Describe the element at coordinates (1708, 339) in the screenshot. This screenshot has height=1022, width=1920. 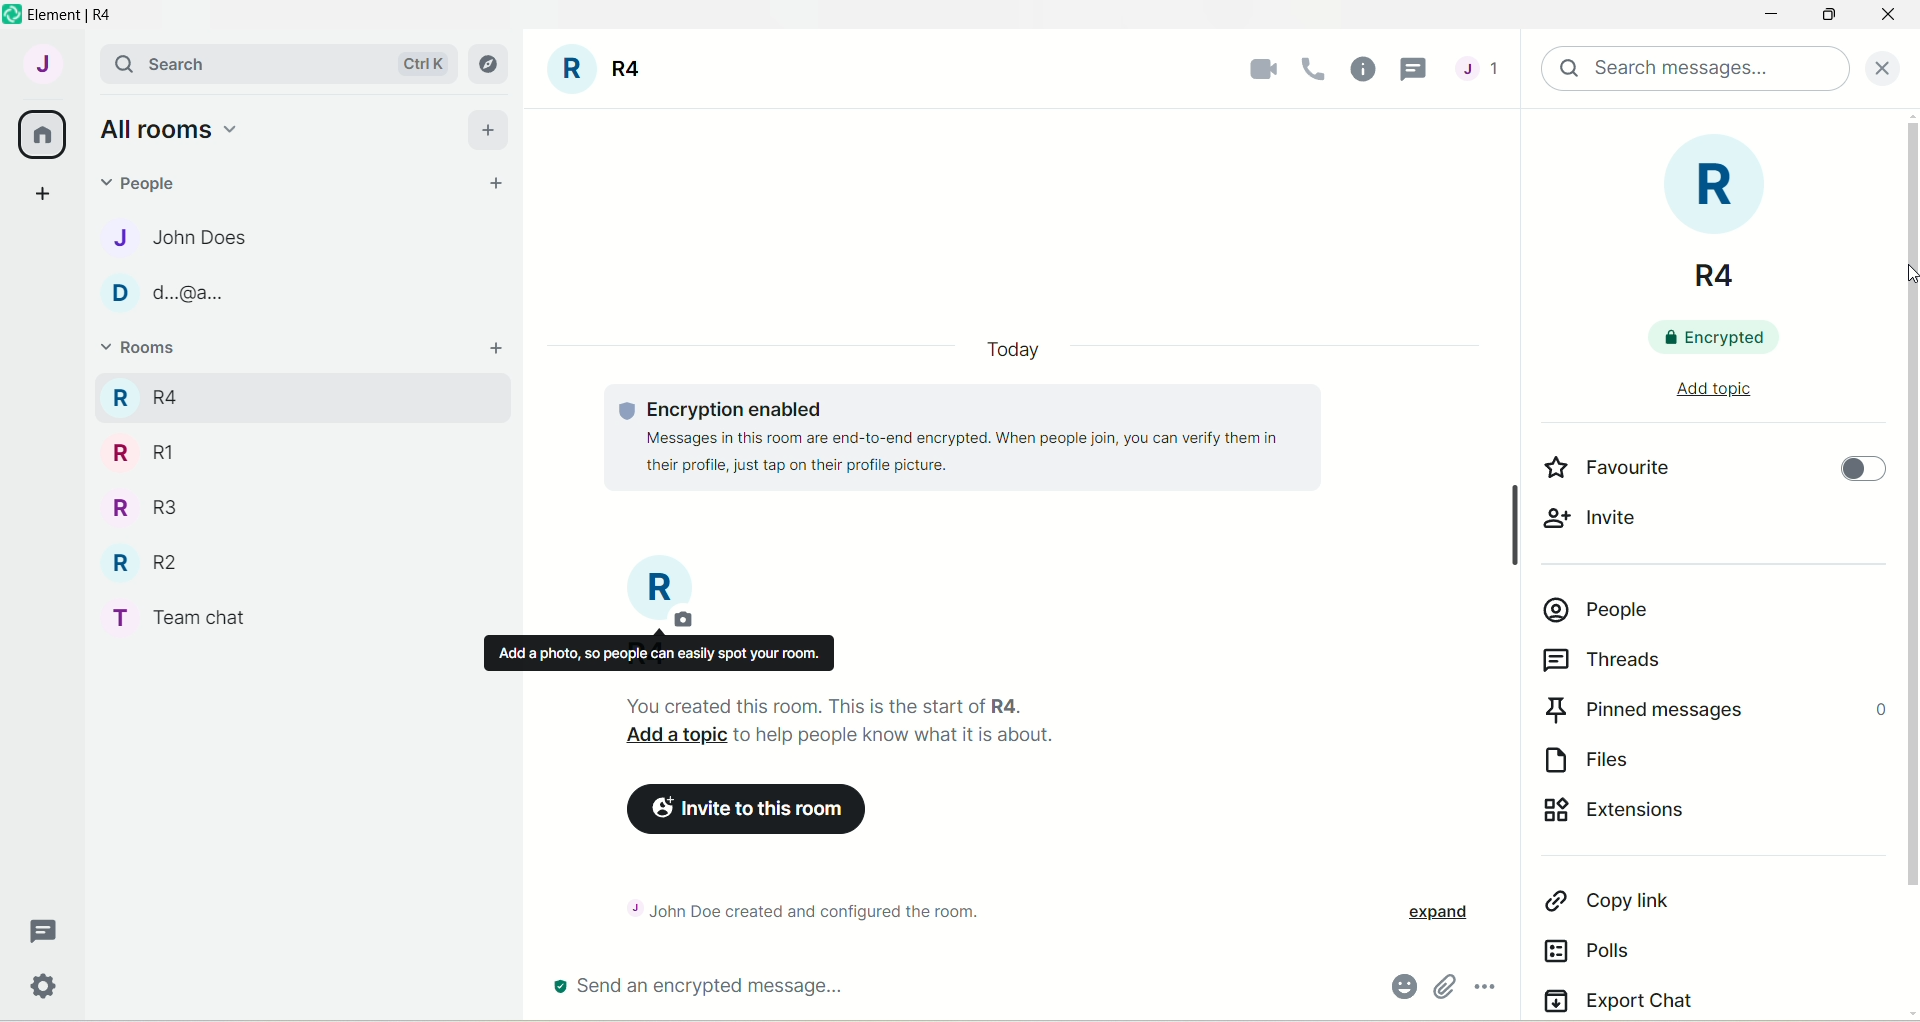
I see `encrypted` at that location.